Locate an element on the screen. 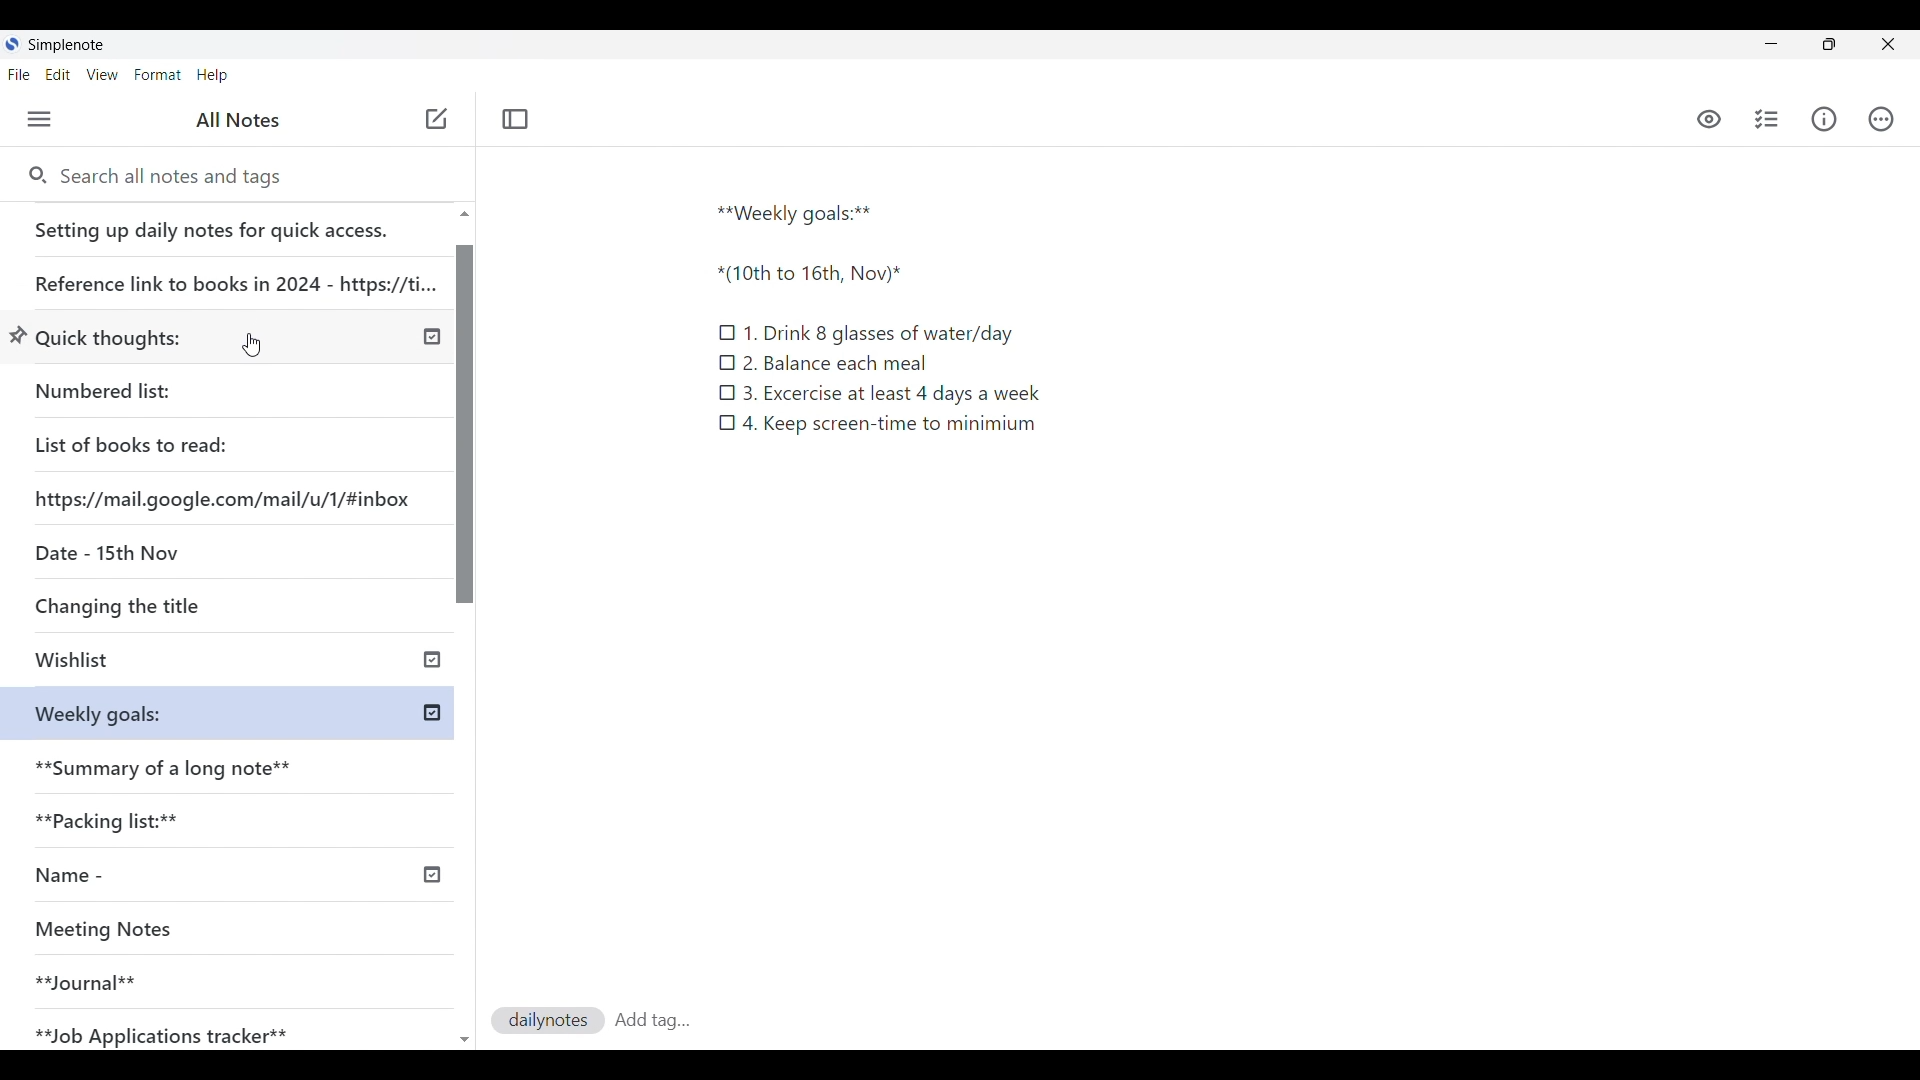 The height and width of the screenshot is (1080, 1920). Toggle focus mode is located at coordinates (516, 120).